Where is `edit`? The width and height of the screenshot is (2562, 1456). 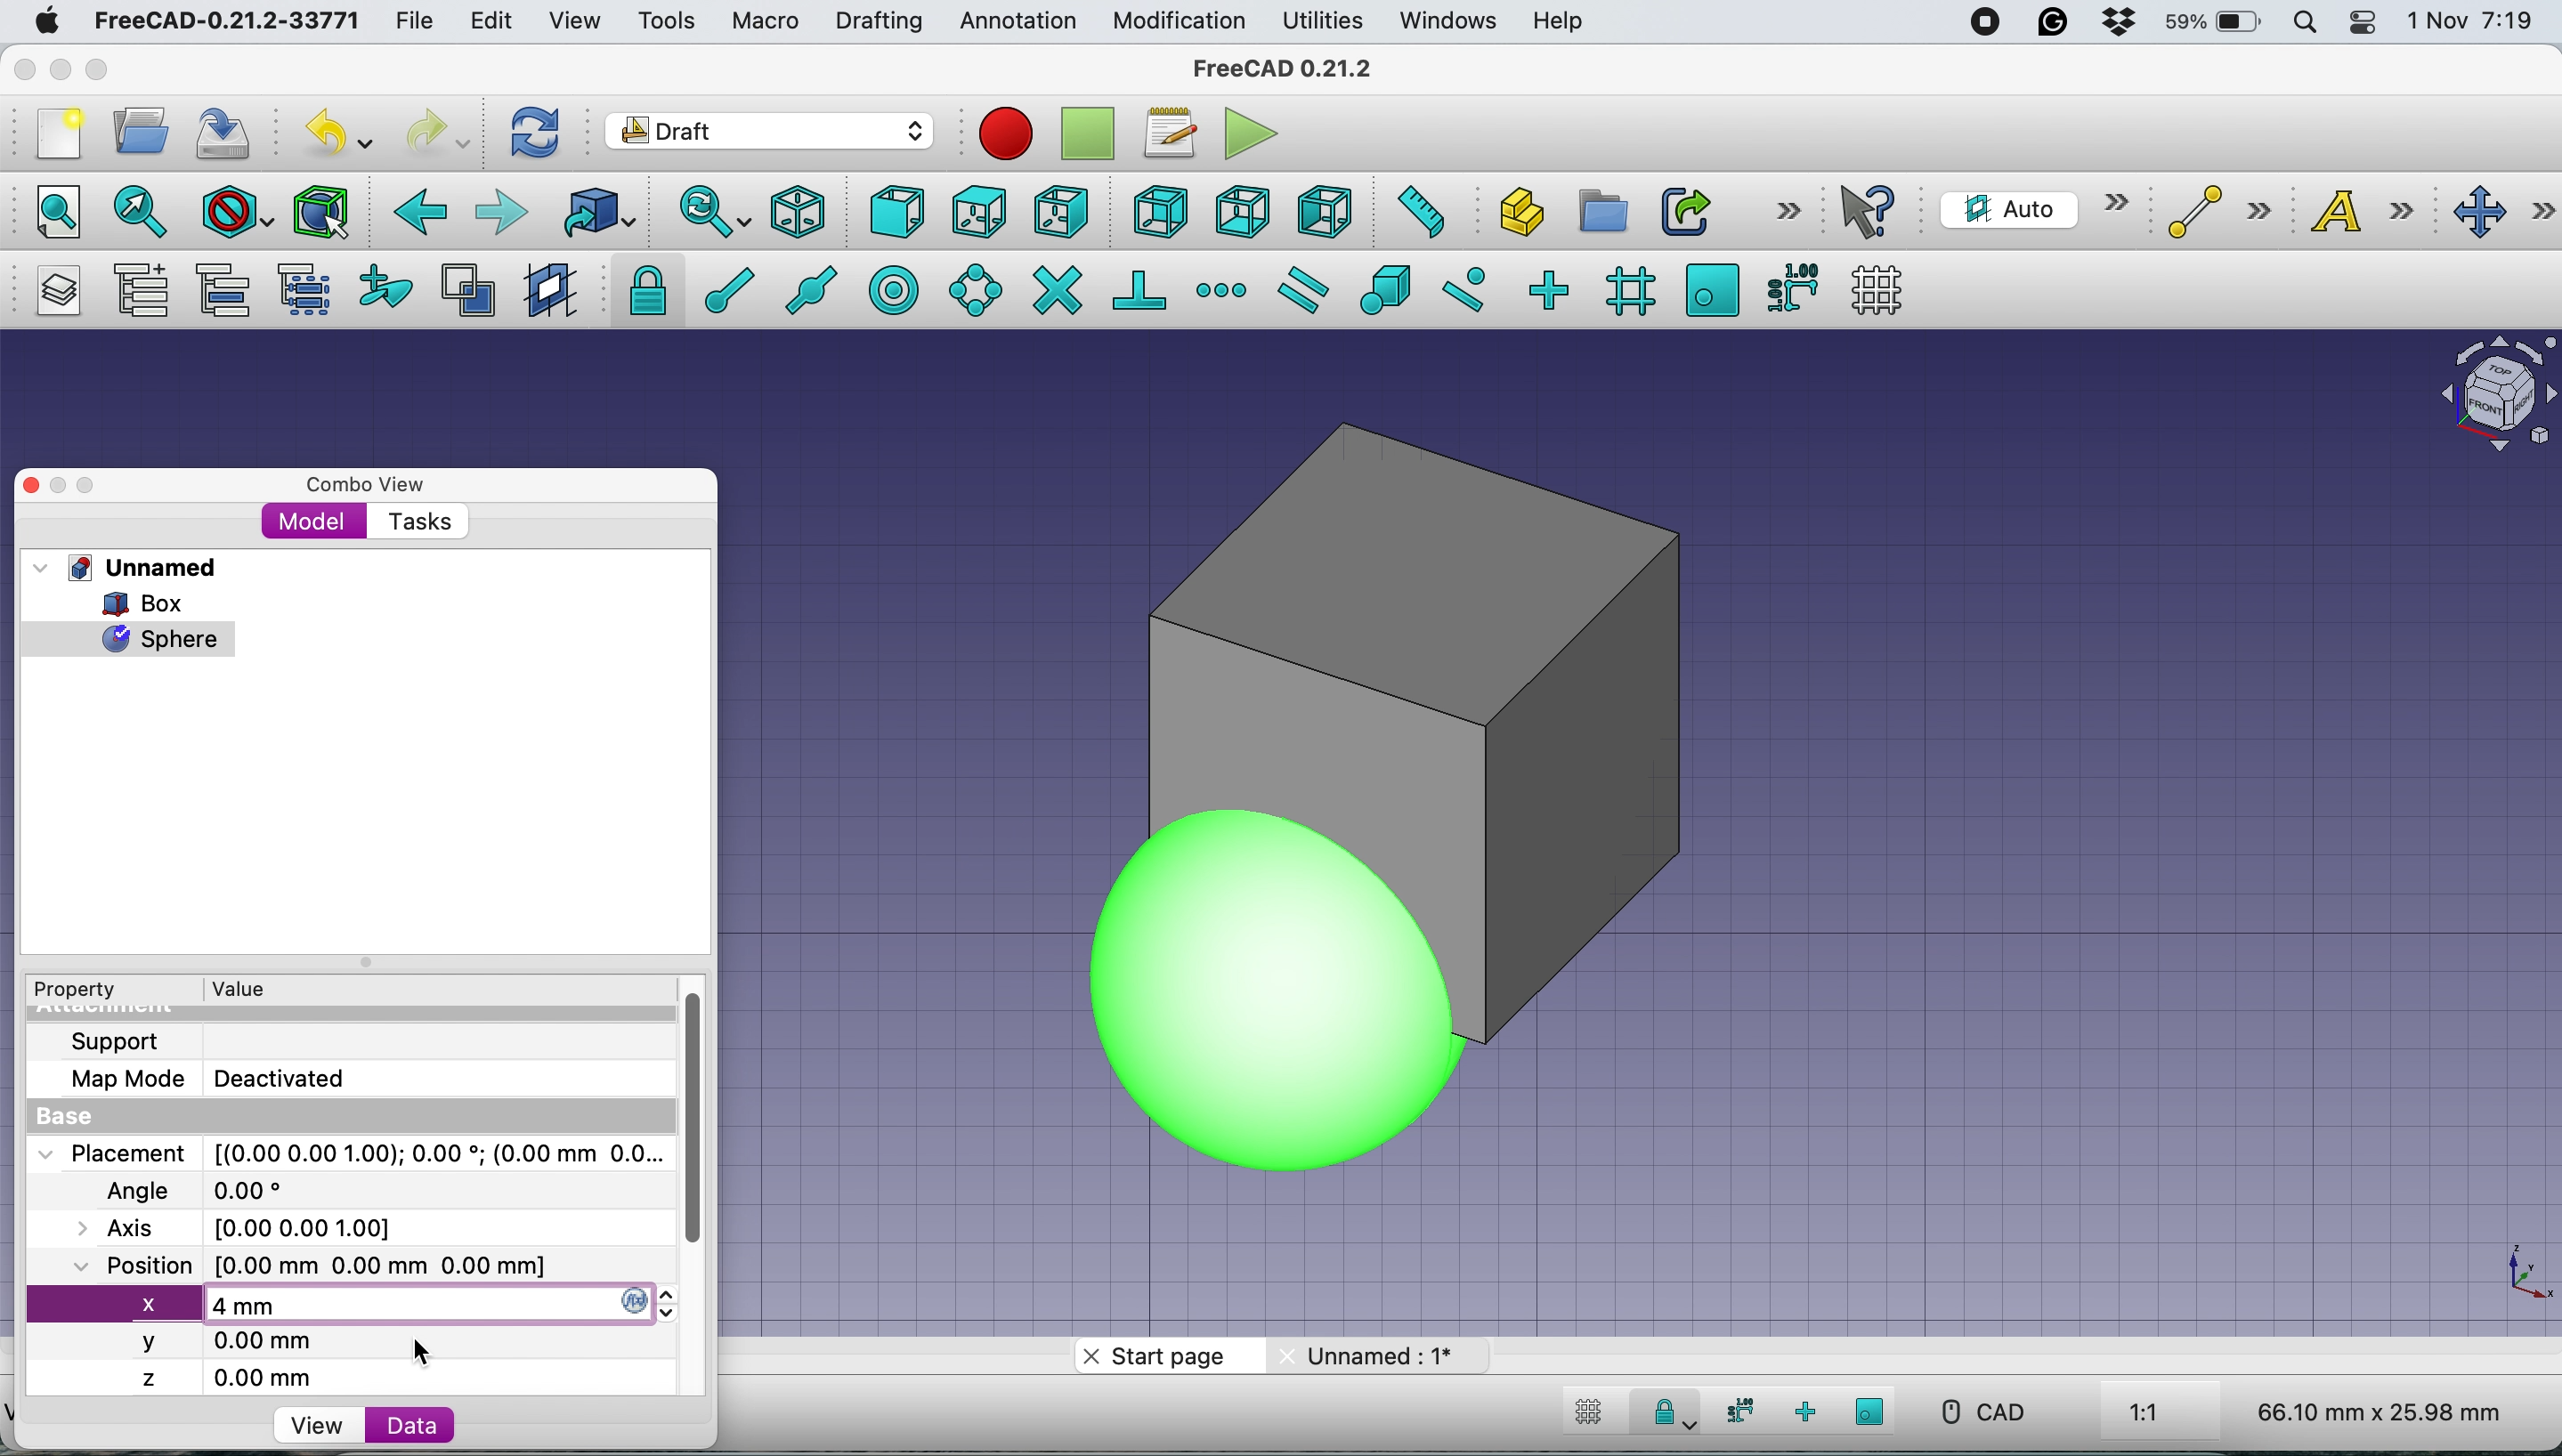
edit is located at coordinates (495, 23).